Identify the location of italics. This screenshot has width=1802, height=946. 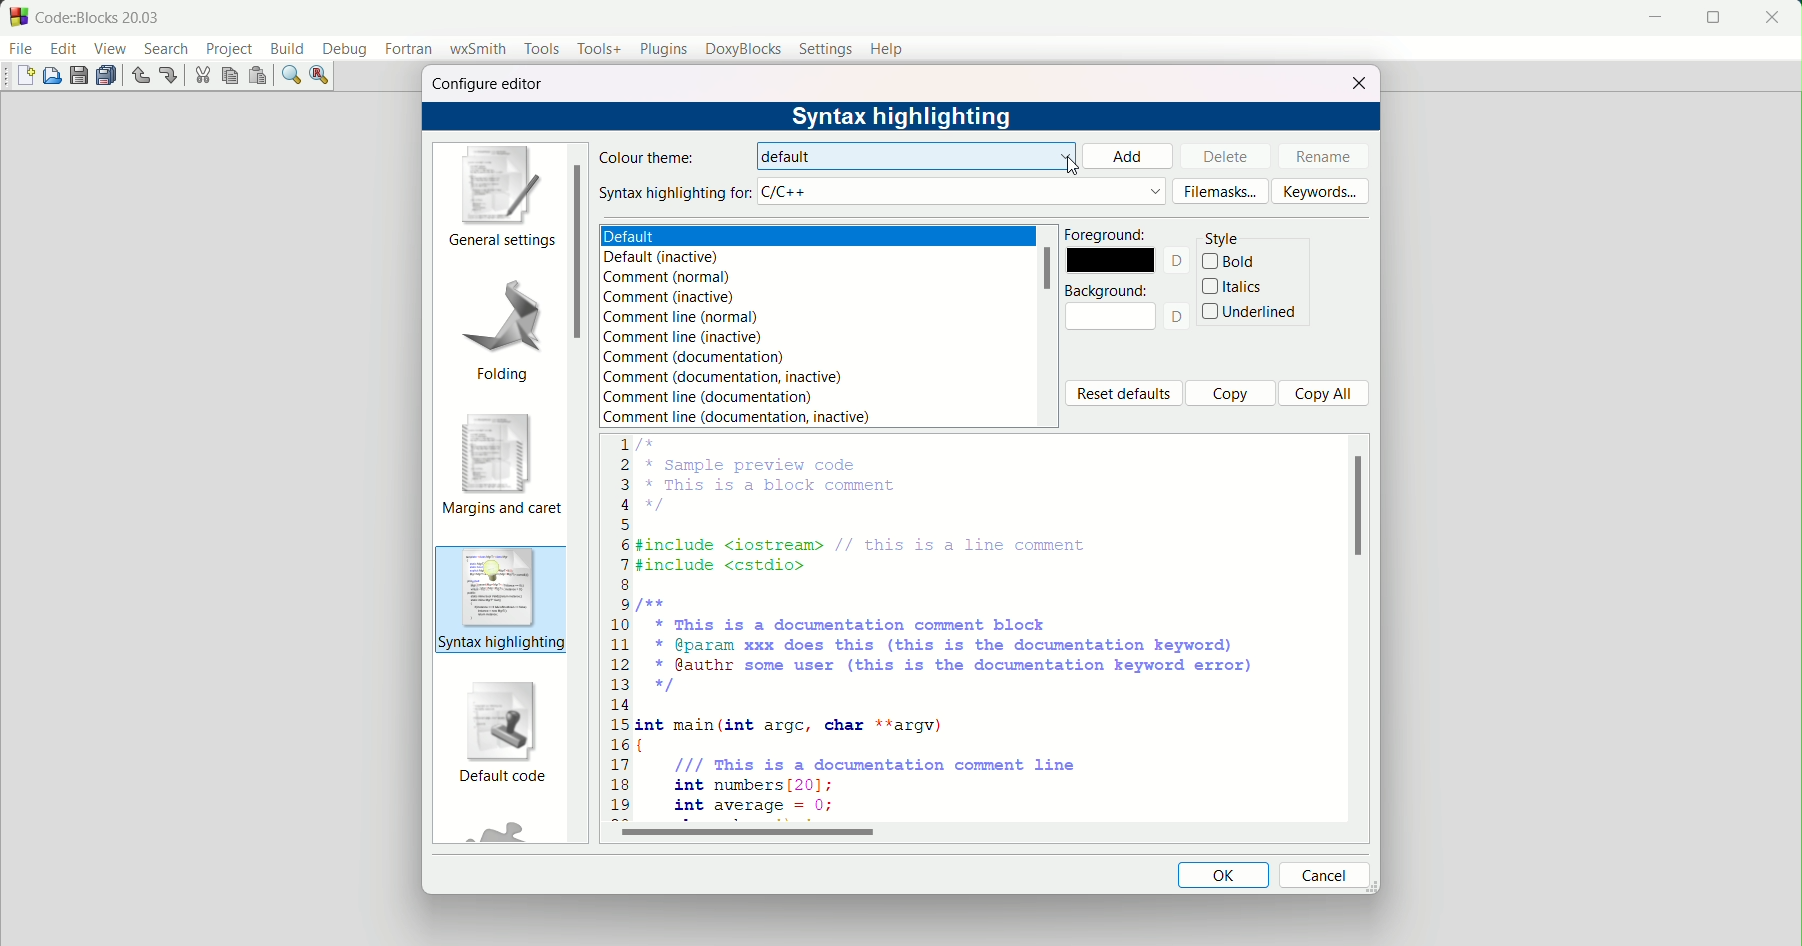
(1234, 286).